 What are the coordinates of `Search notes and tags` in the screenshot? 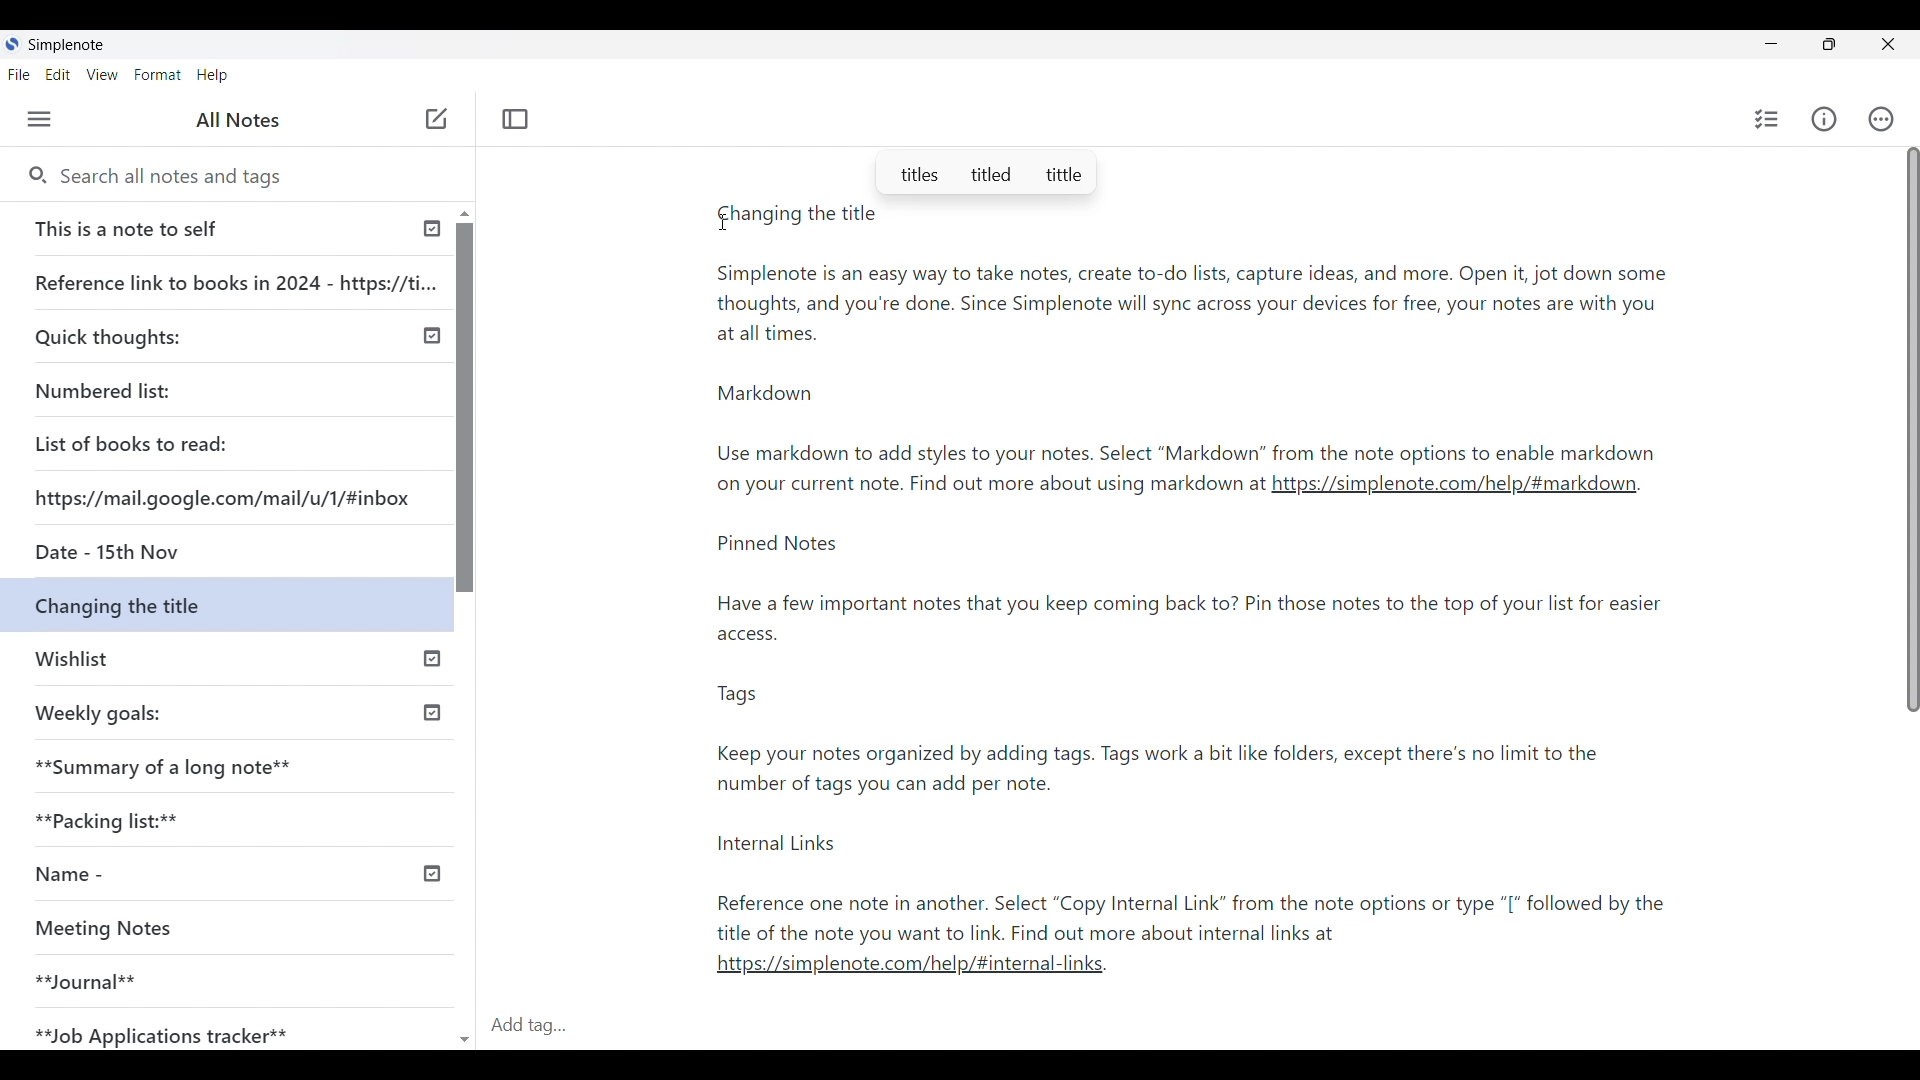 It's located at (250, 178).